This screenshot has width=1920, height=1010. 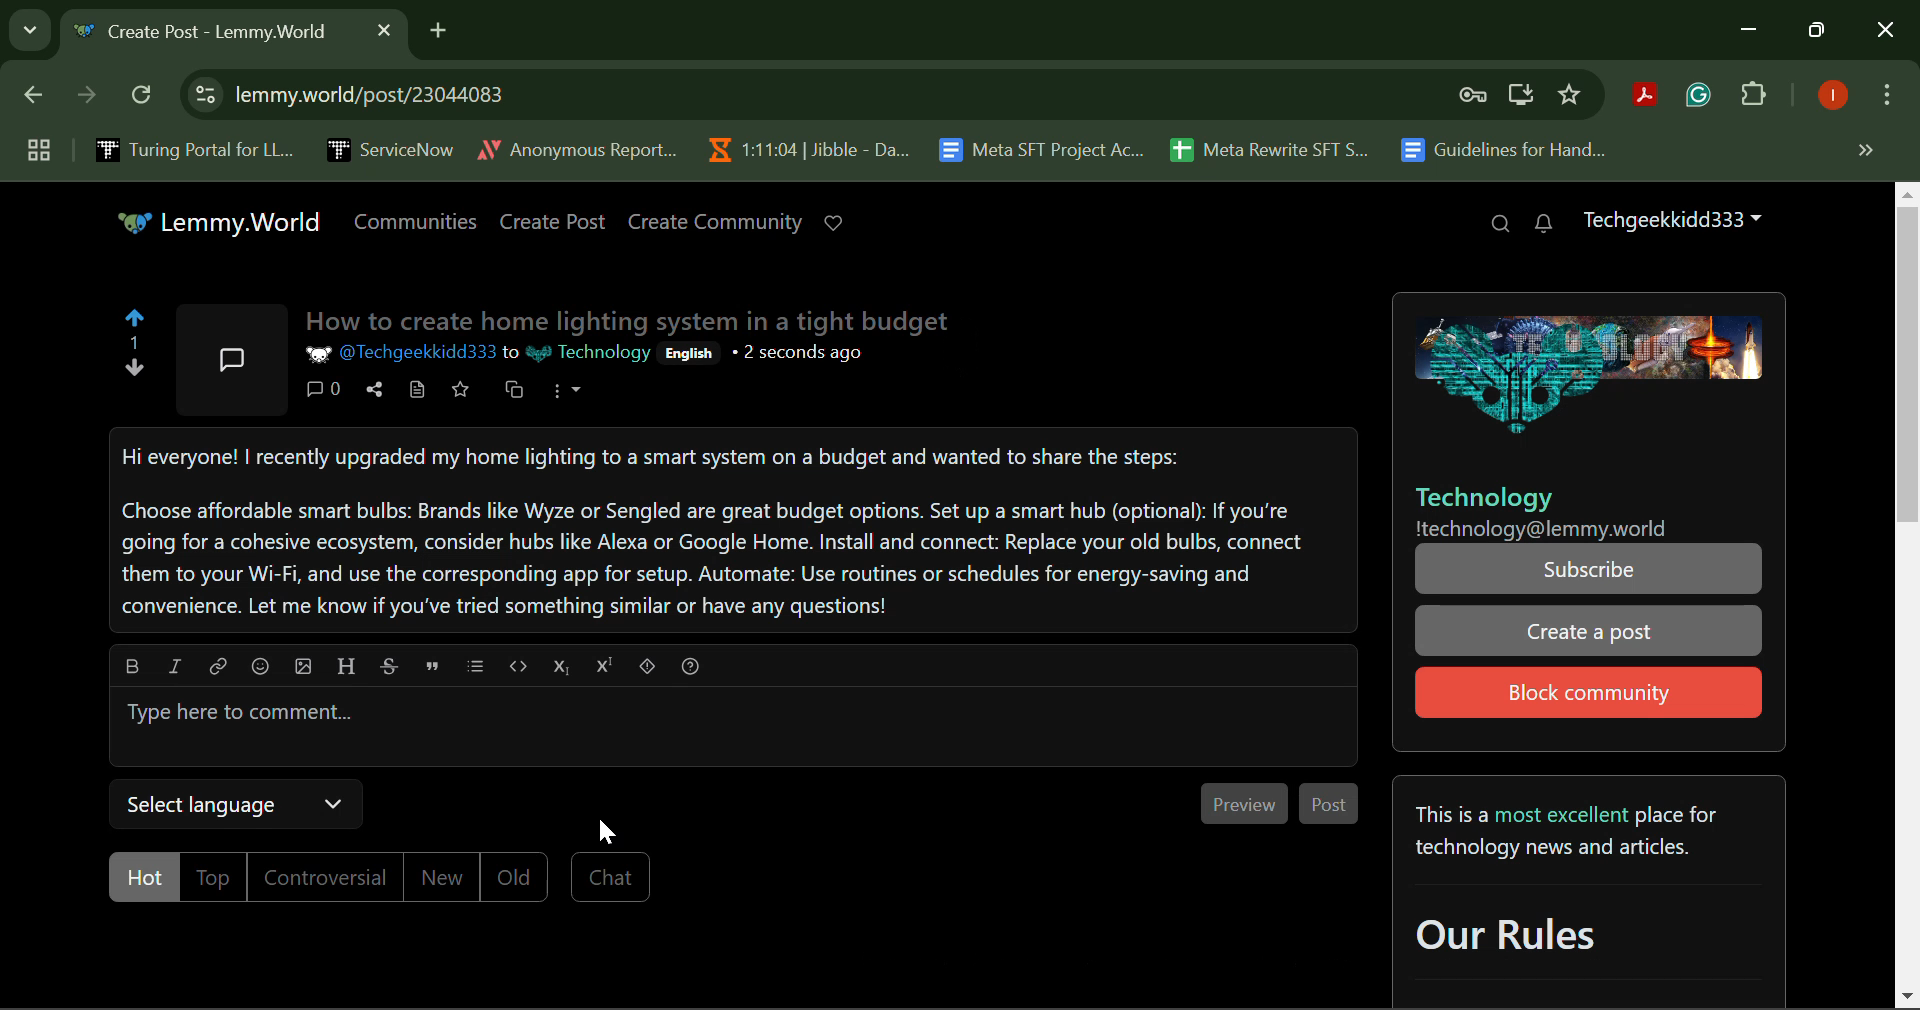 I want to click on strikethrough, so click(x=388, y=667).